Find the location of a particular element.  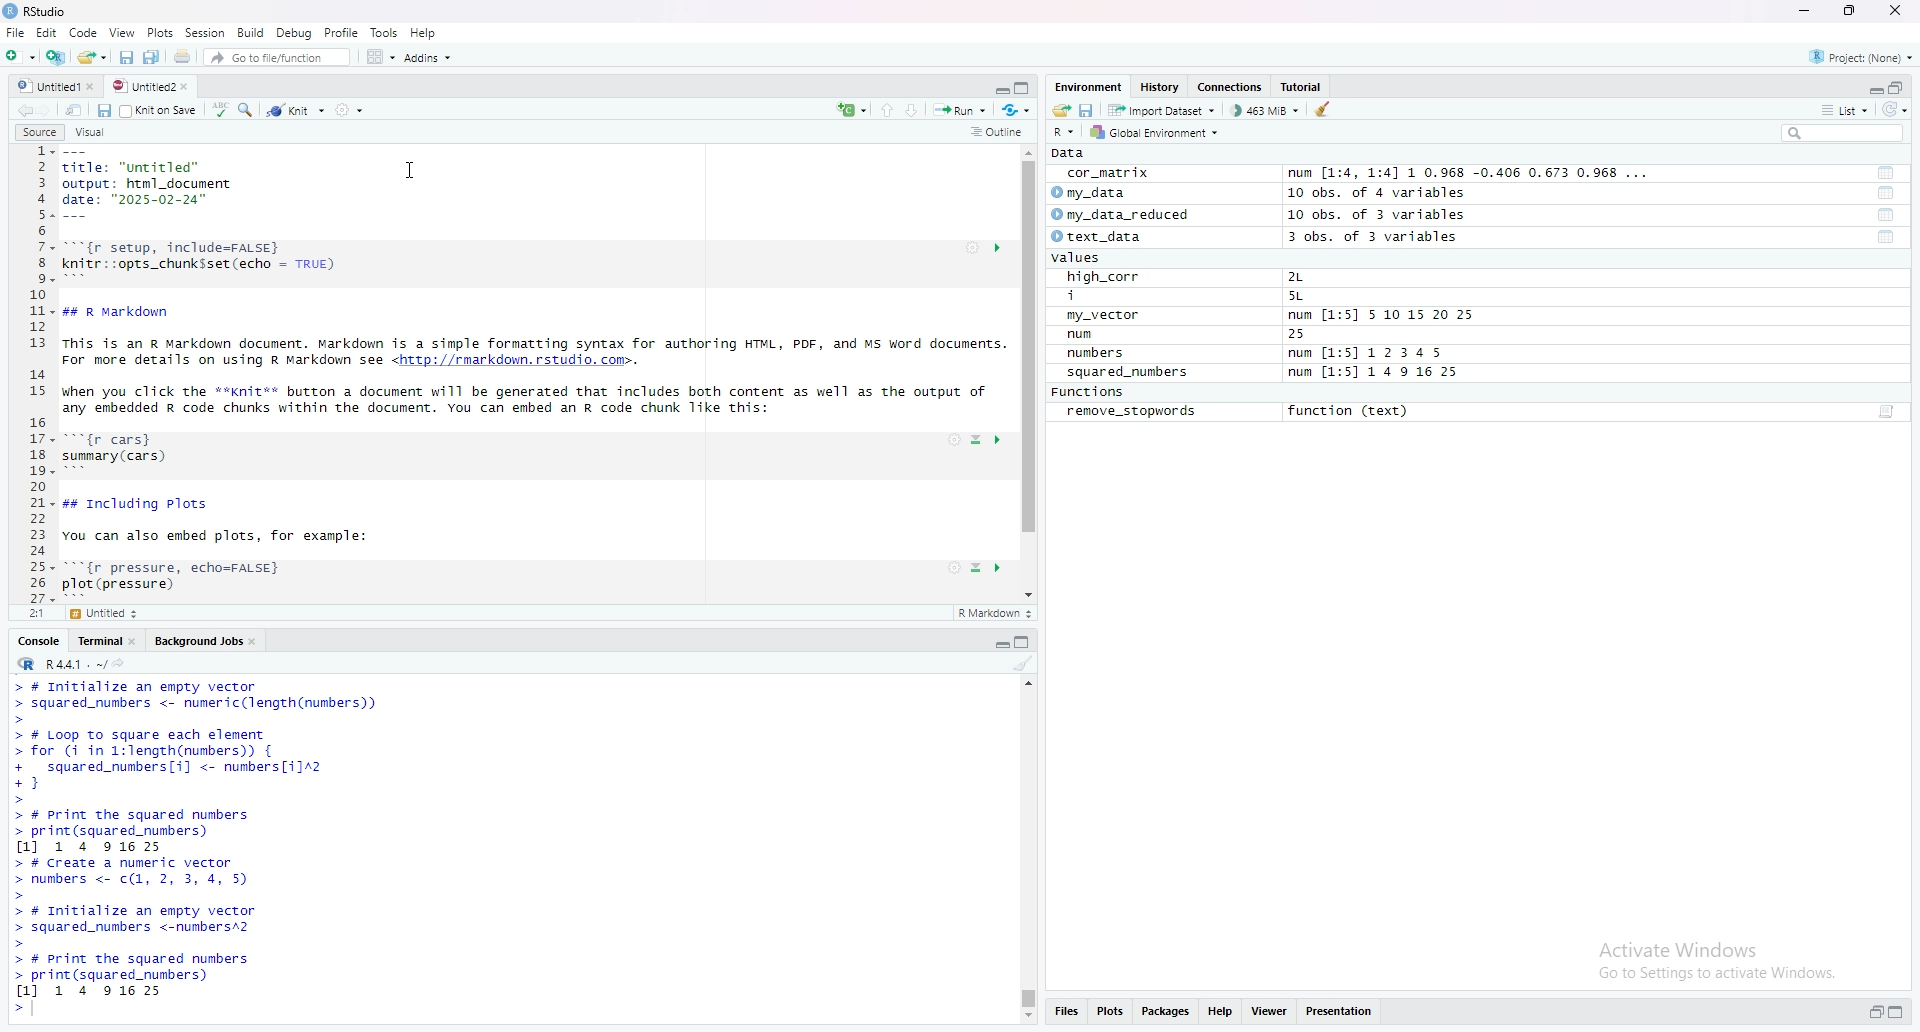

Run is located at coordinates (963, 111).